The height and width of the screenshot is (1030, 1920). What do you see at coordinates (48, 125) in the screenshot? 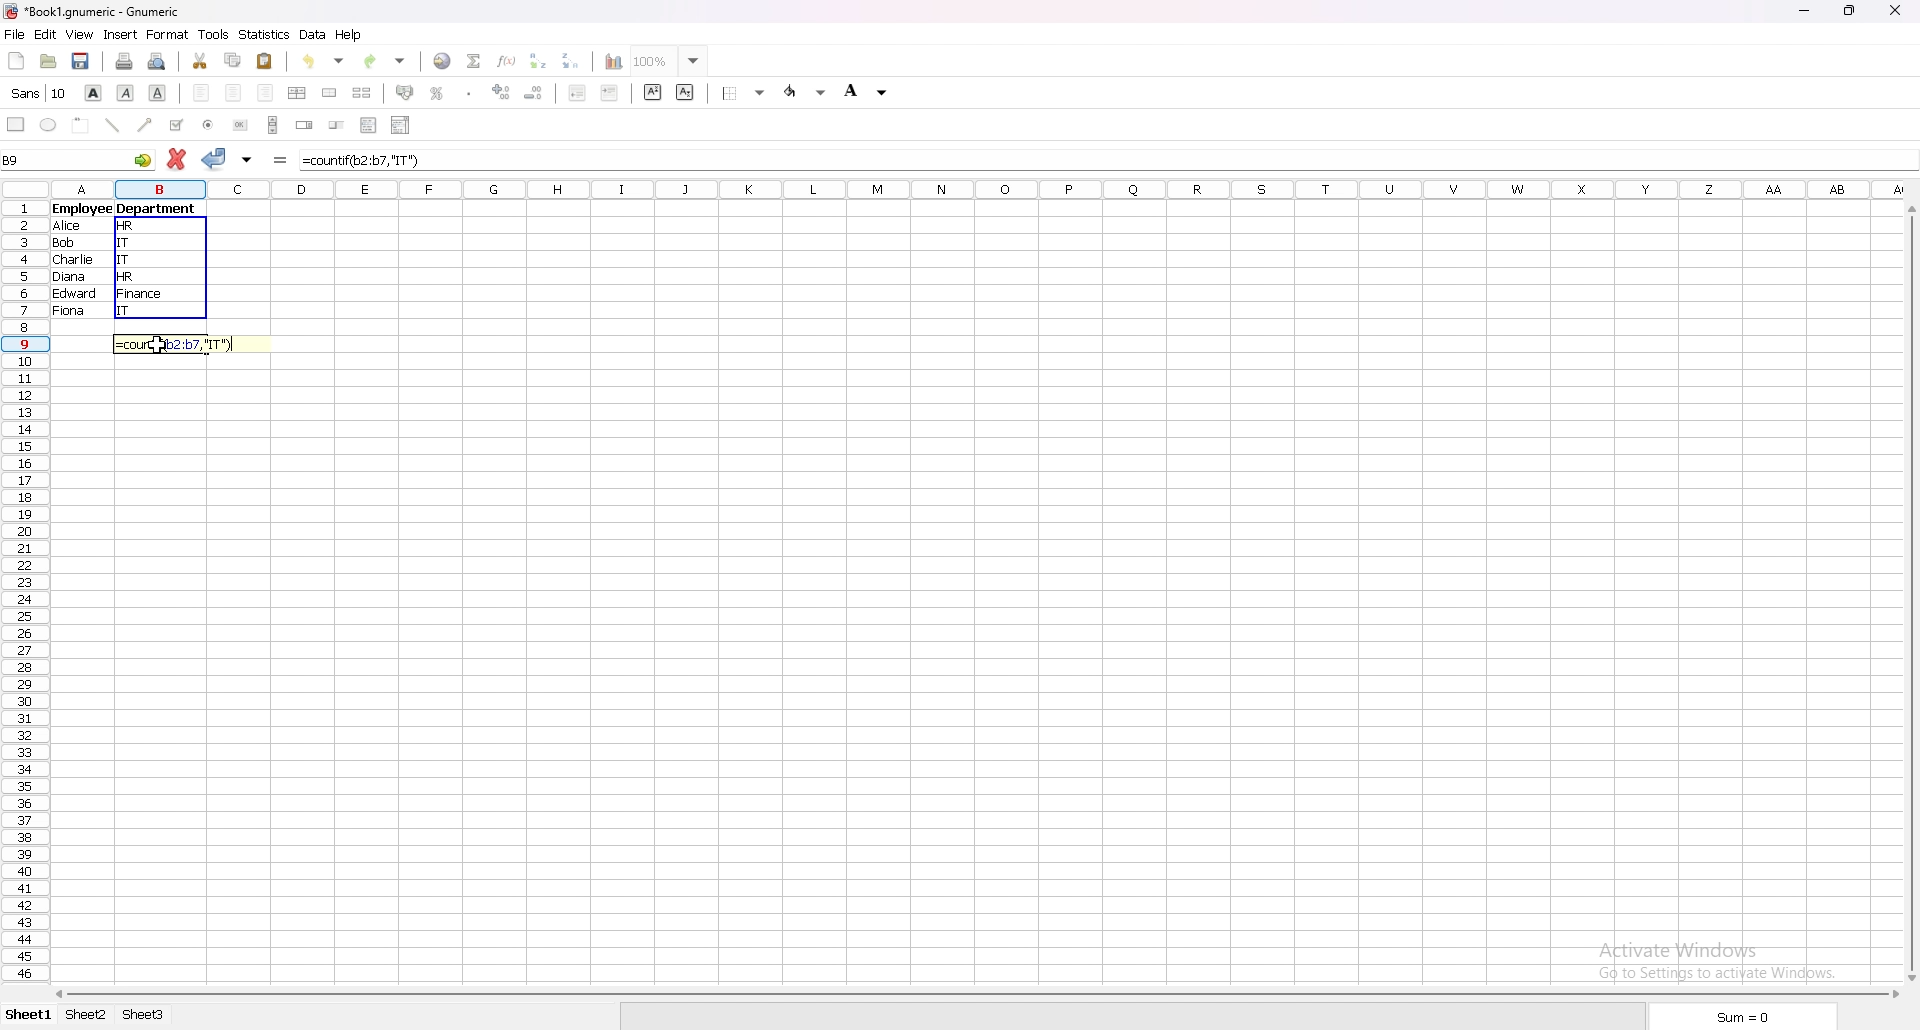
I see `ellipse` at bounding box center [48, 125].